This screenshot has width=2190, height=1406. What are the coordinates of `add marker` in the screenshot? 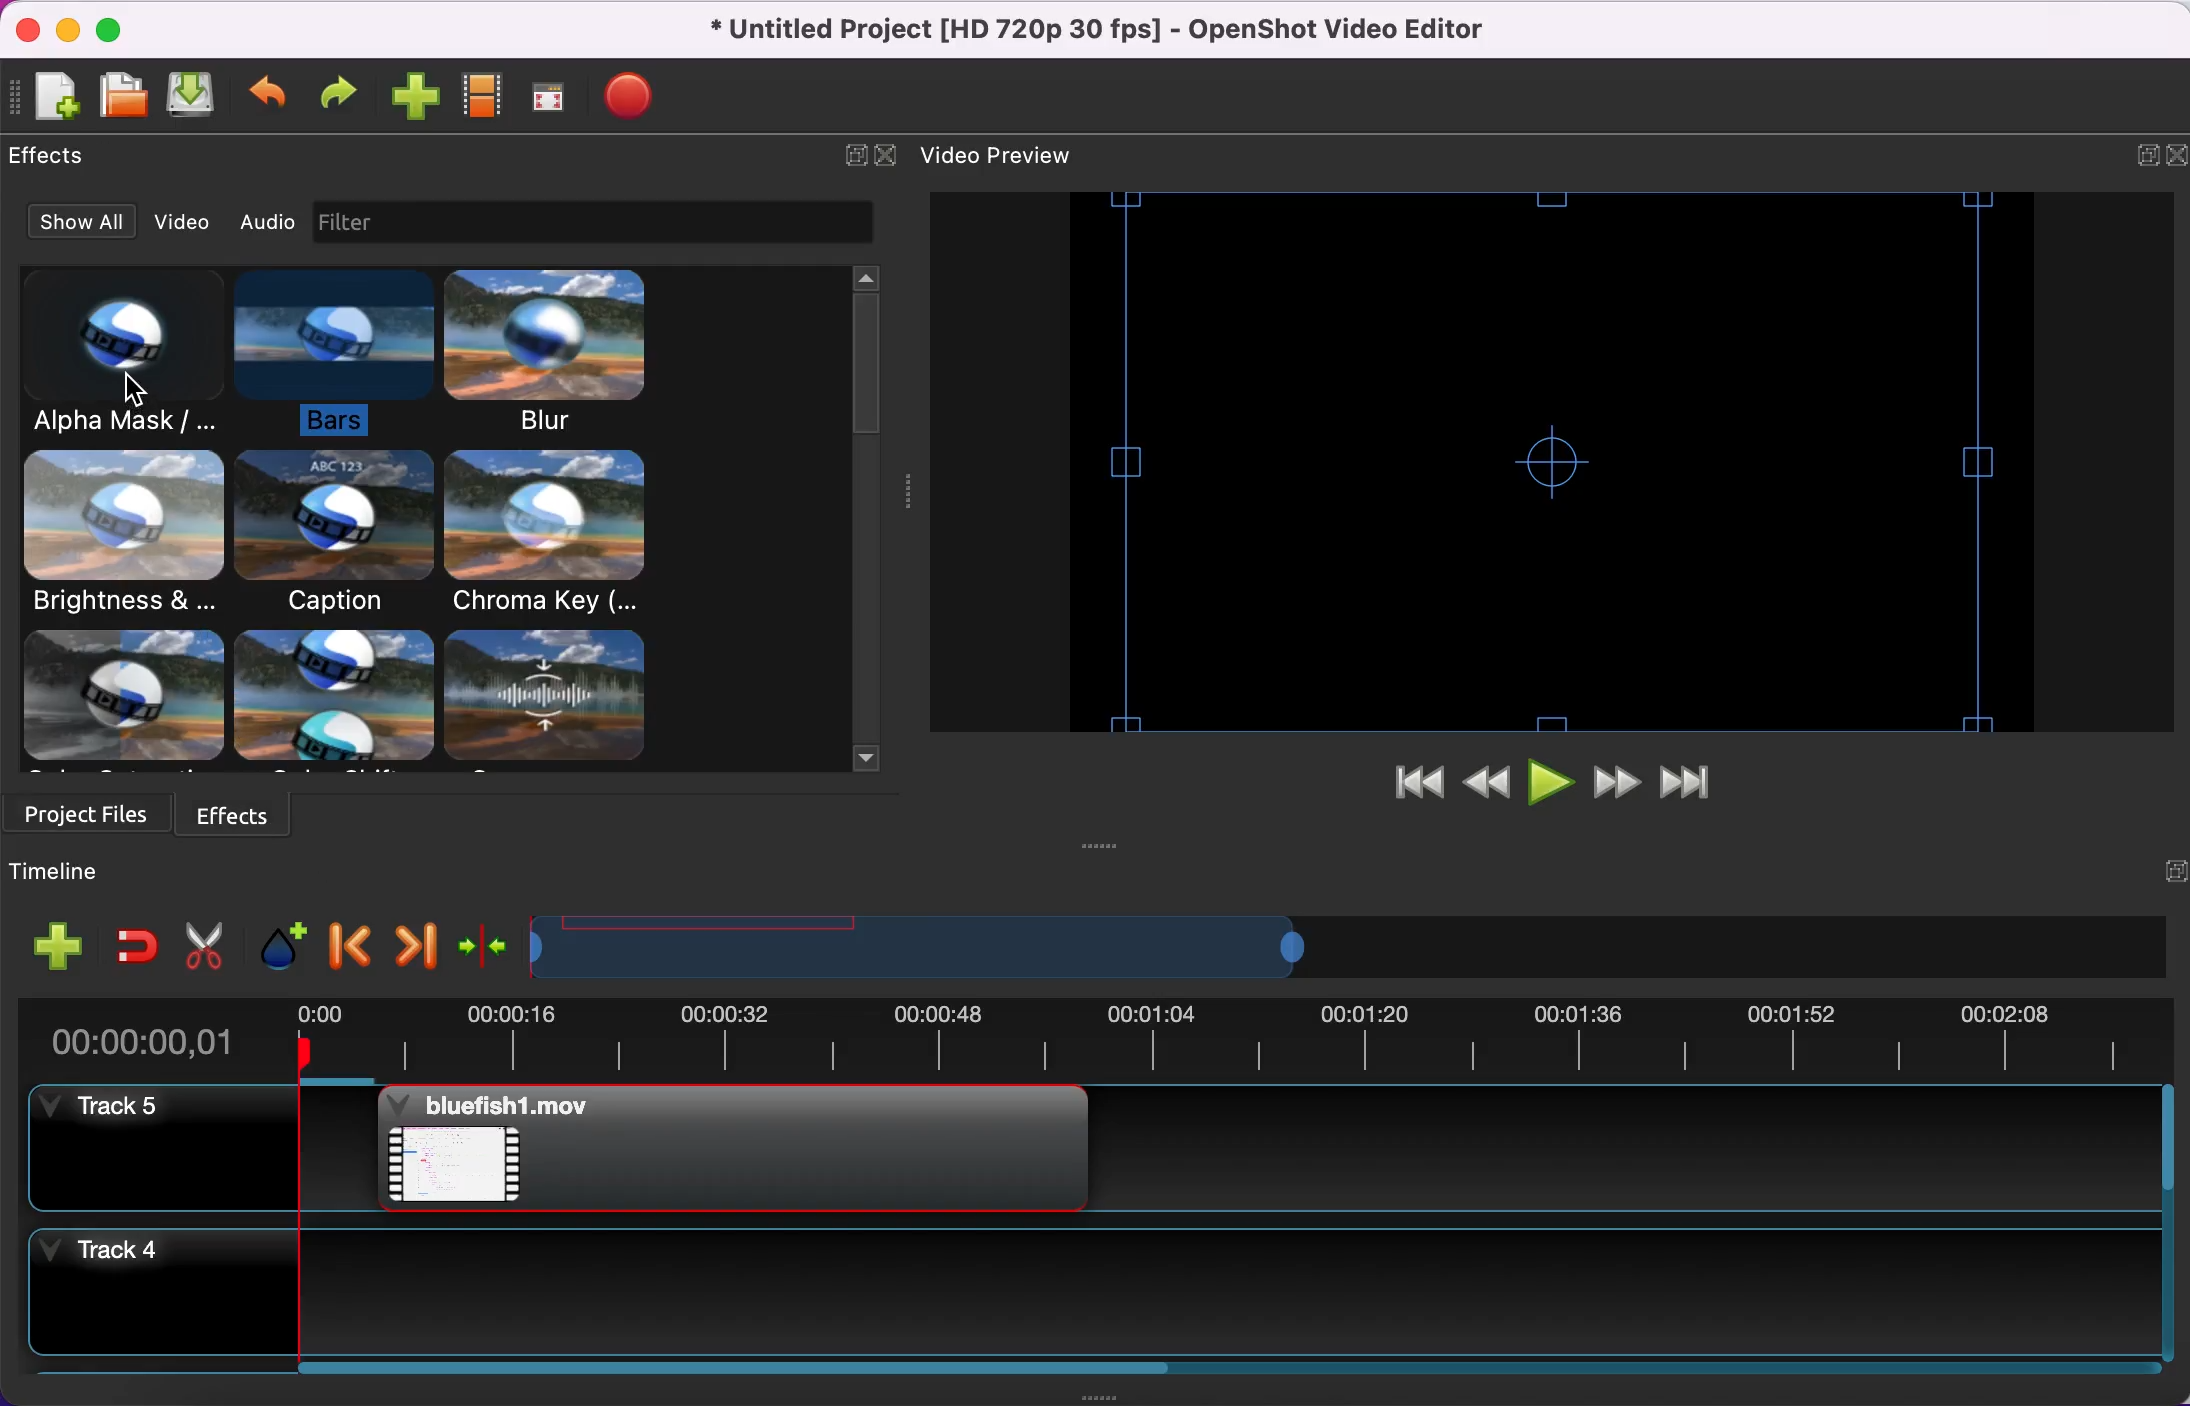 It's located at (276, 943).